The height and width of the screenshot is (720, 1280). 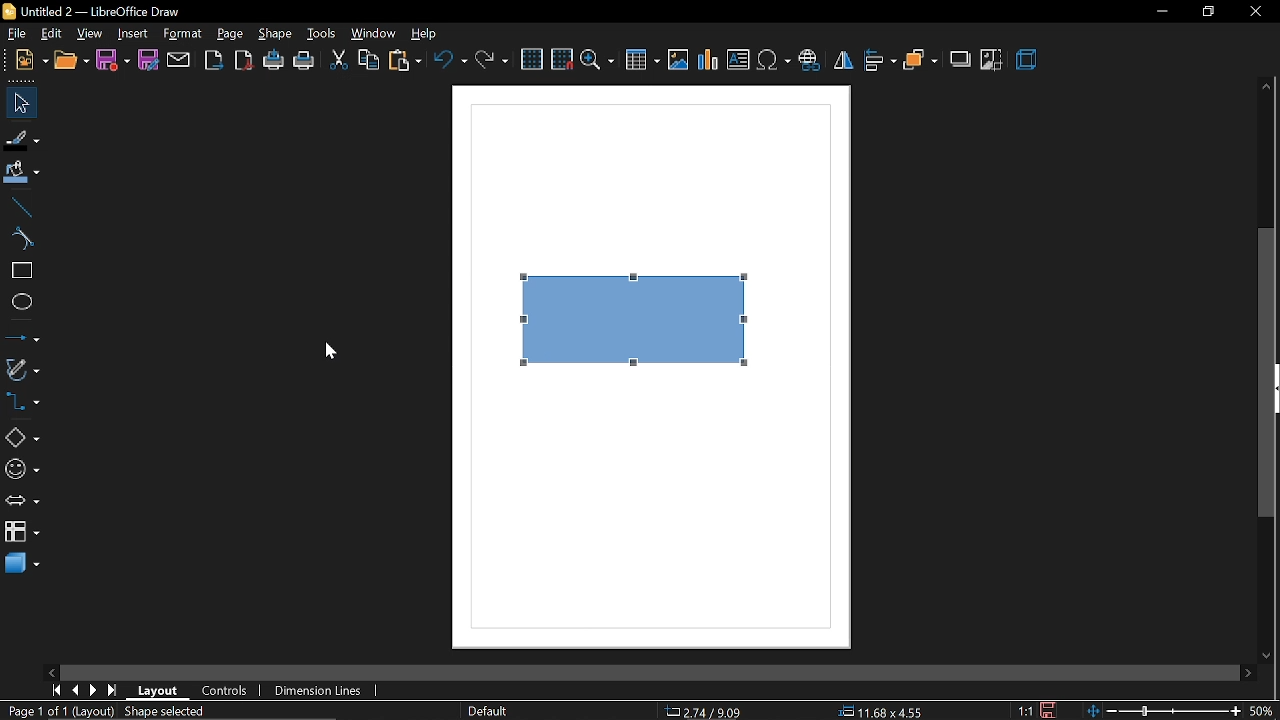 What do you see at coordinates (1267, 655) in the screenshot?
I see `move down` at bounding box center [1267, 655].